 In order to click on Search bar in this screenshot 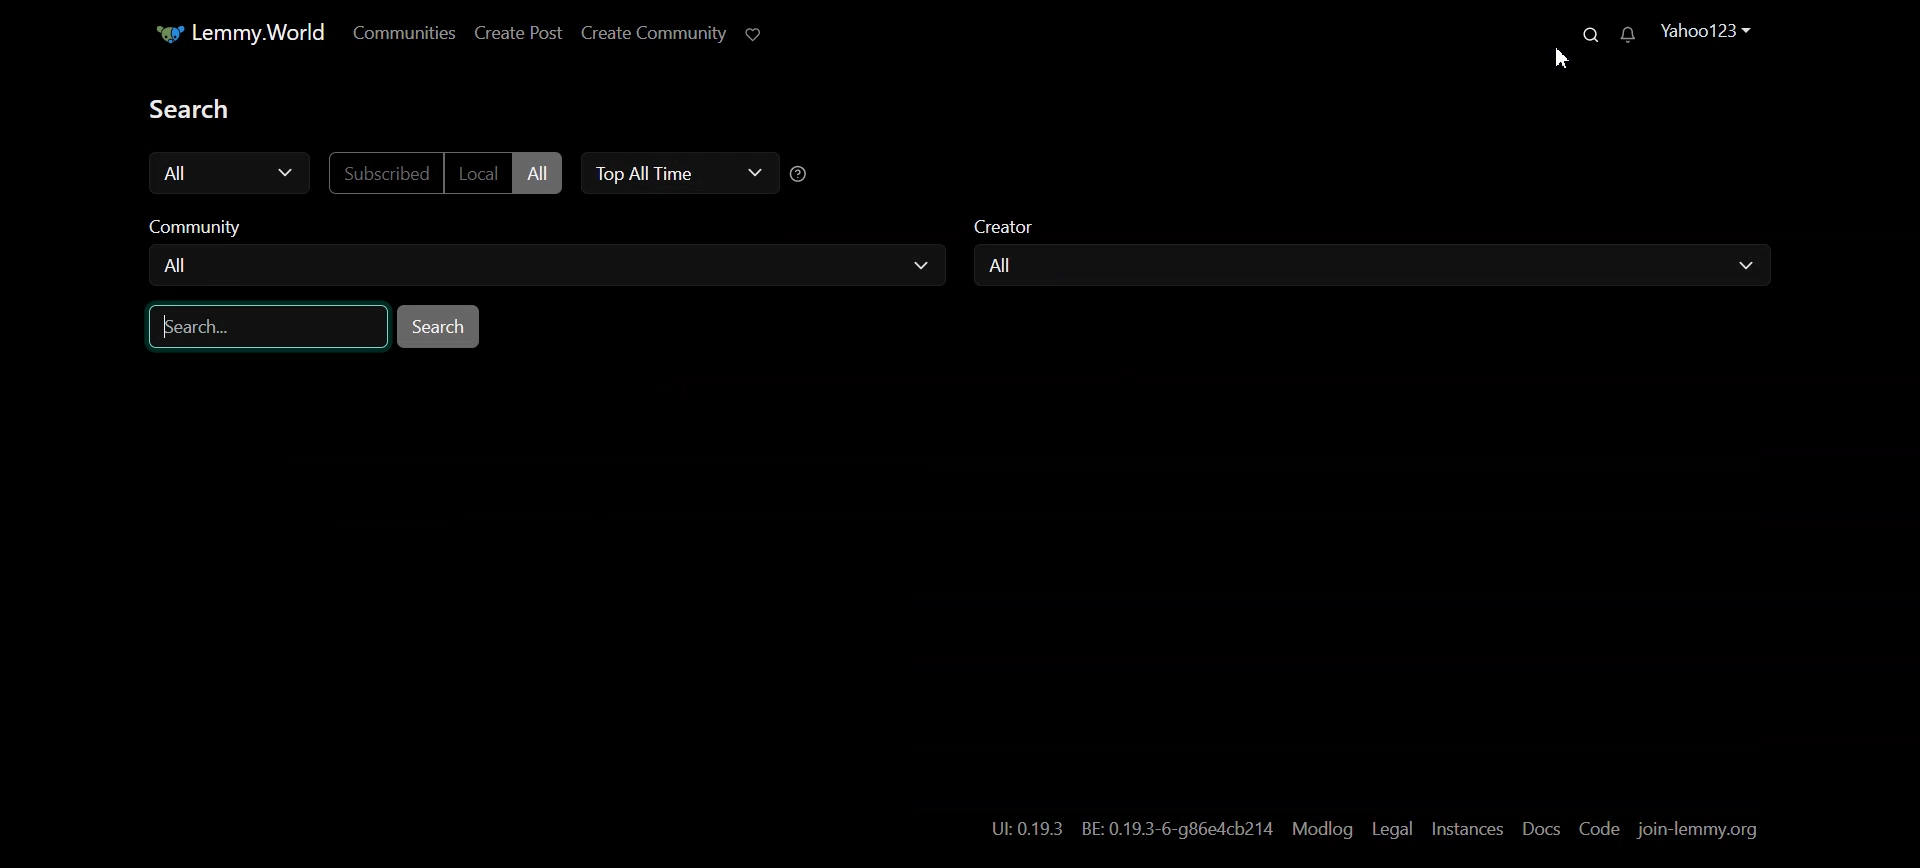, I will do `click(264, 329)`.